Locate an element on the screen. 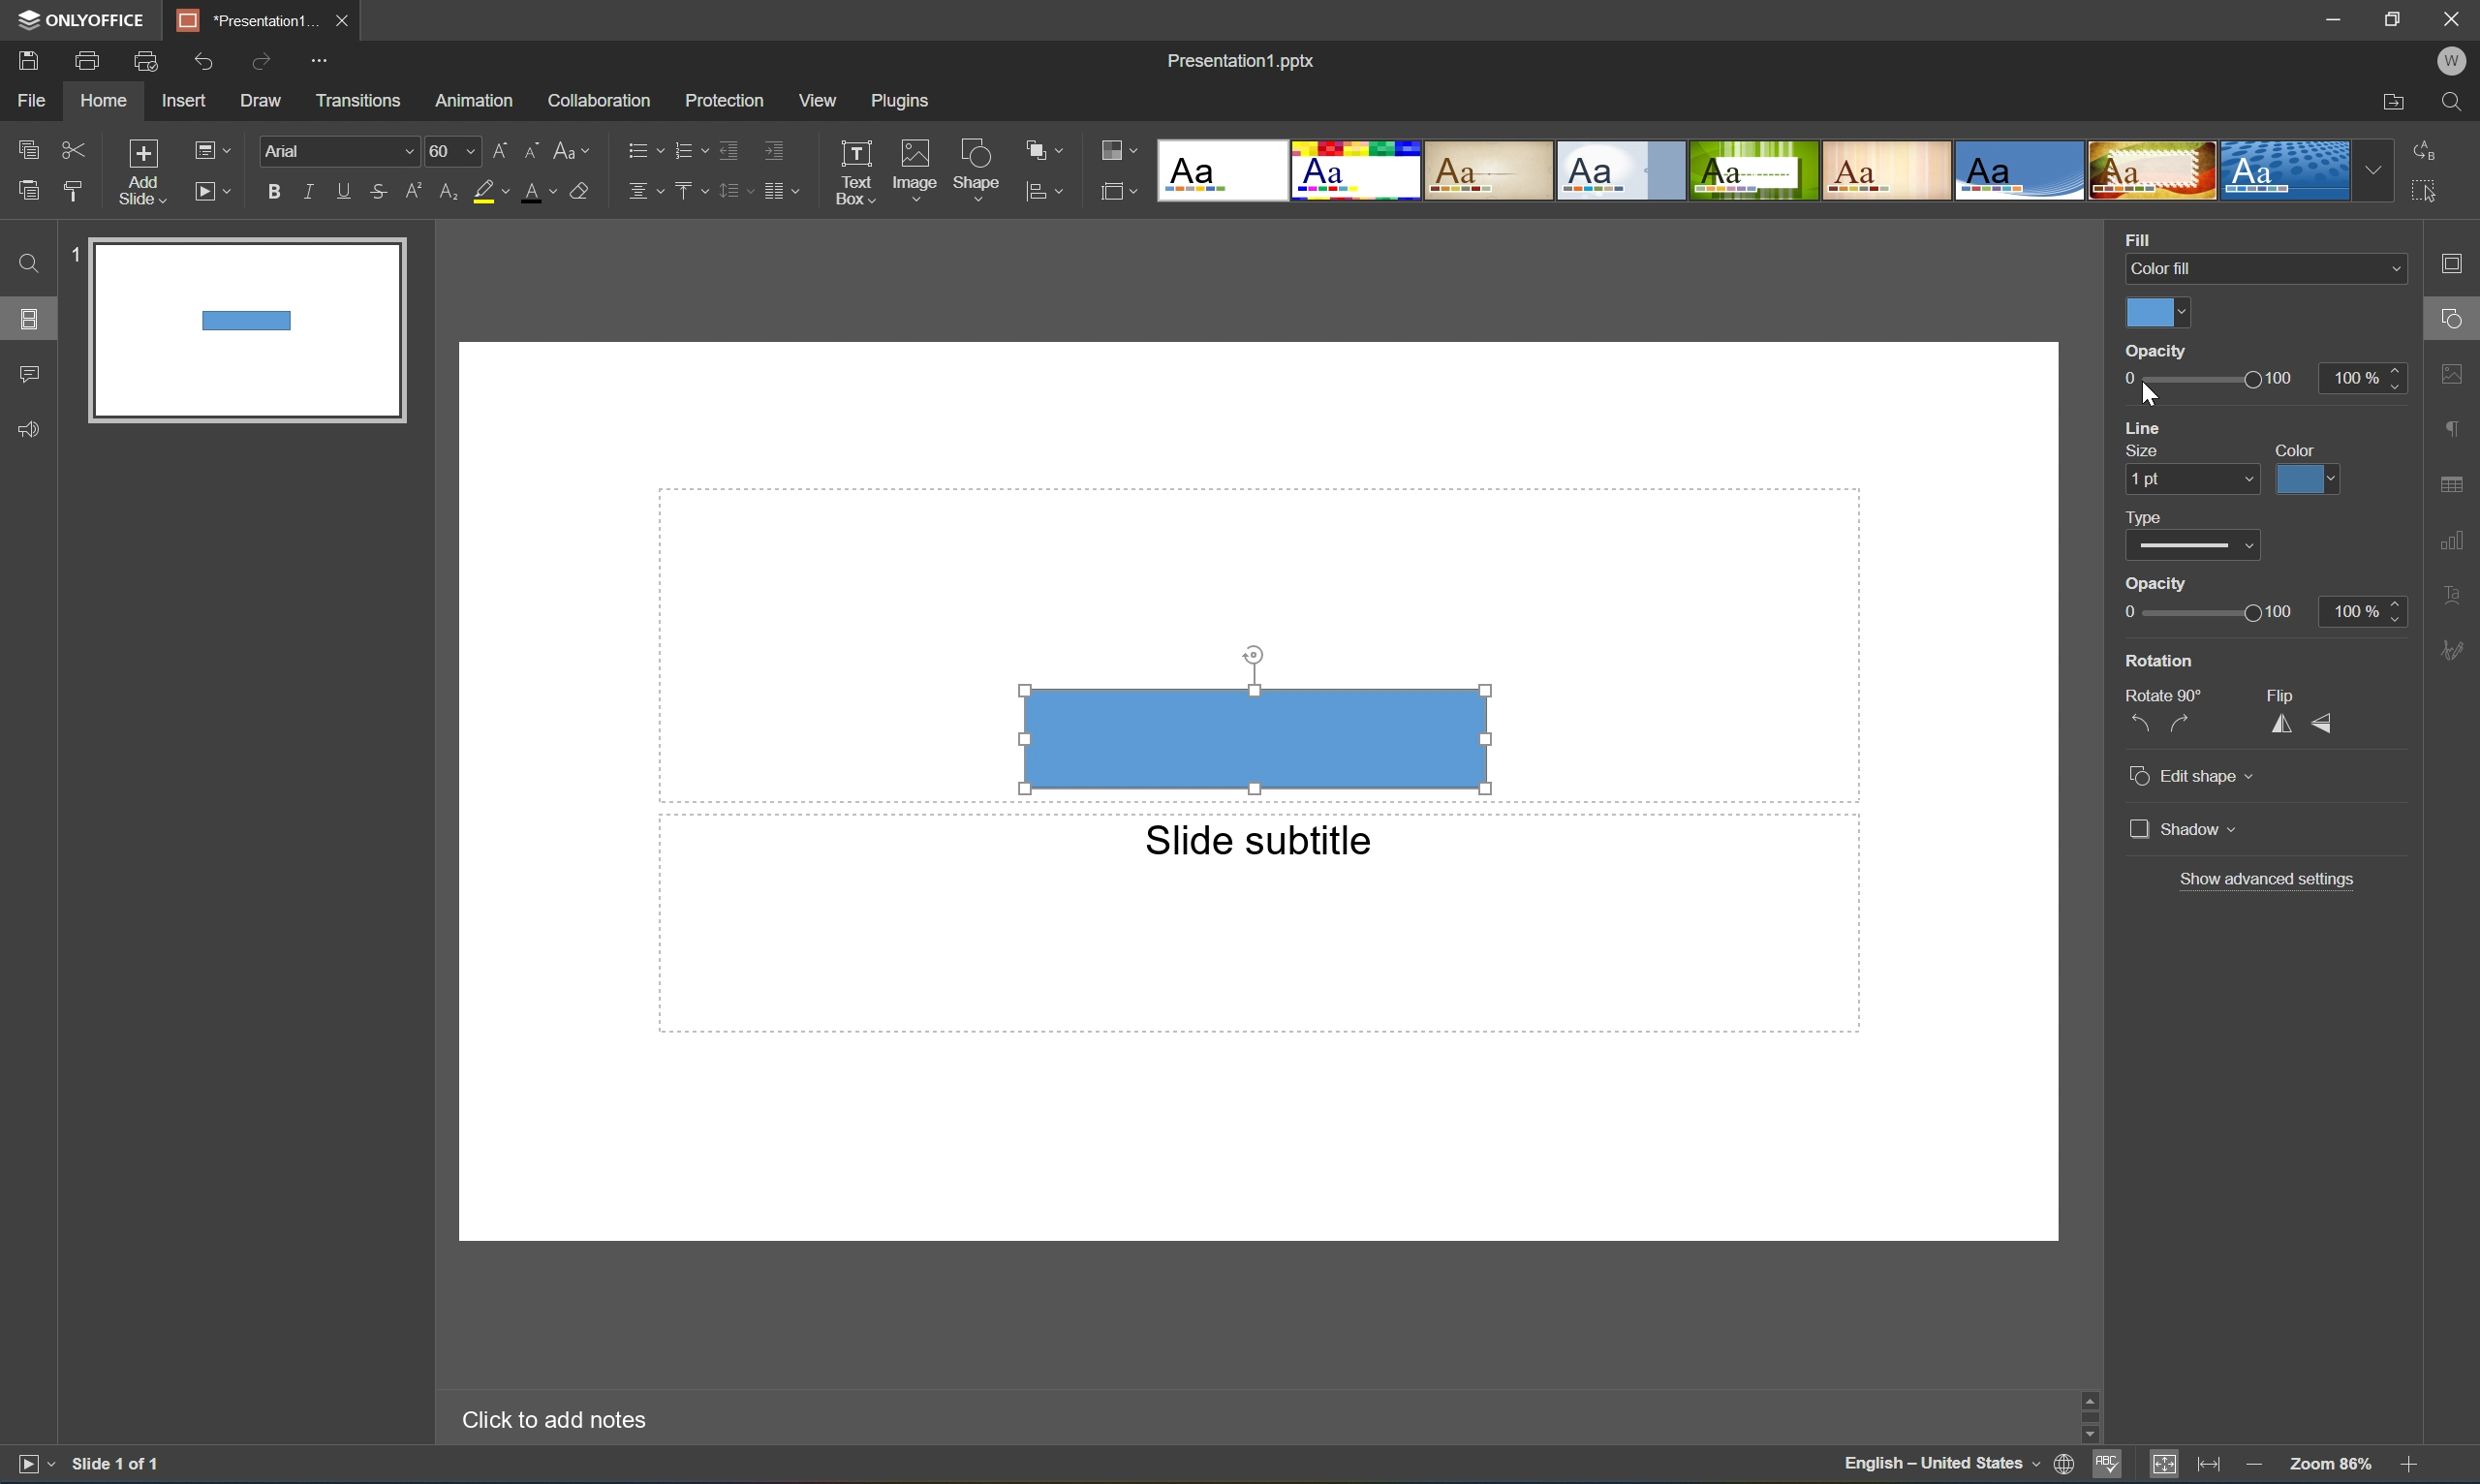 The width and height of the screenshot is (2480, 1484). 100 is located at coordinates (2283, 379).